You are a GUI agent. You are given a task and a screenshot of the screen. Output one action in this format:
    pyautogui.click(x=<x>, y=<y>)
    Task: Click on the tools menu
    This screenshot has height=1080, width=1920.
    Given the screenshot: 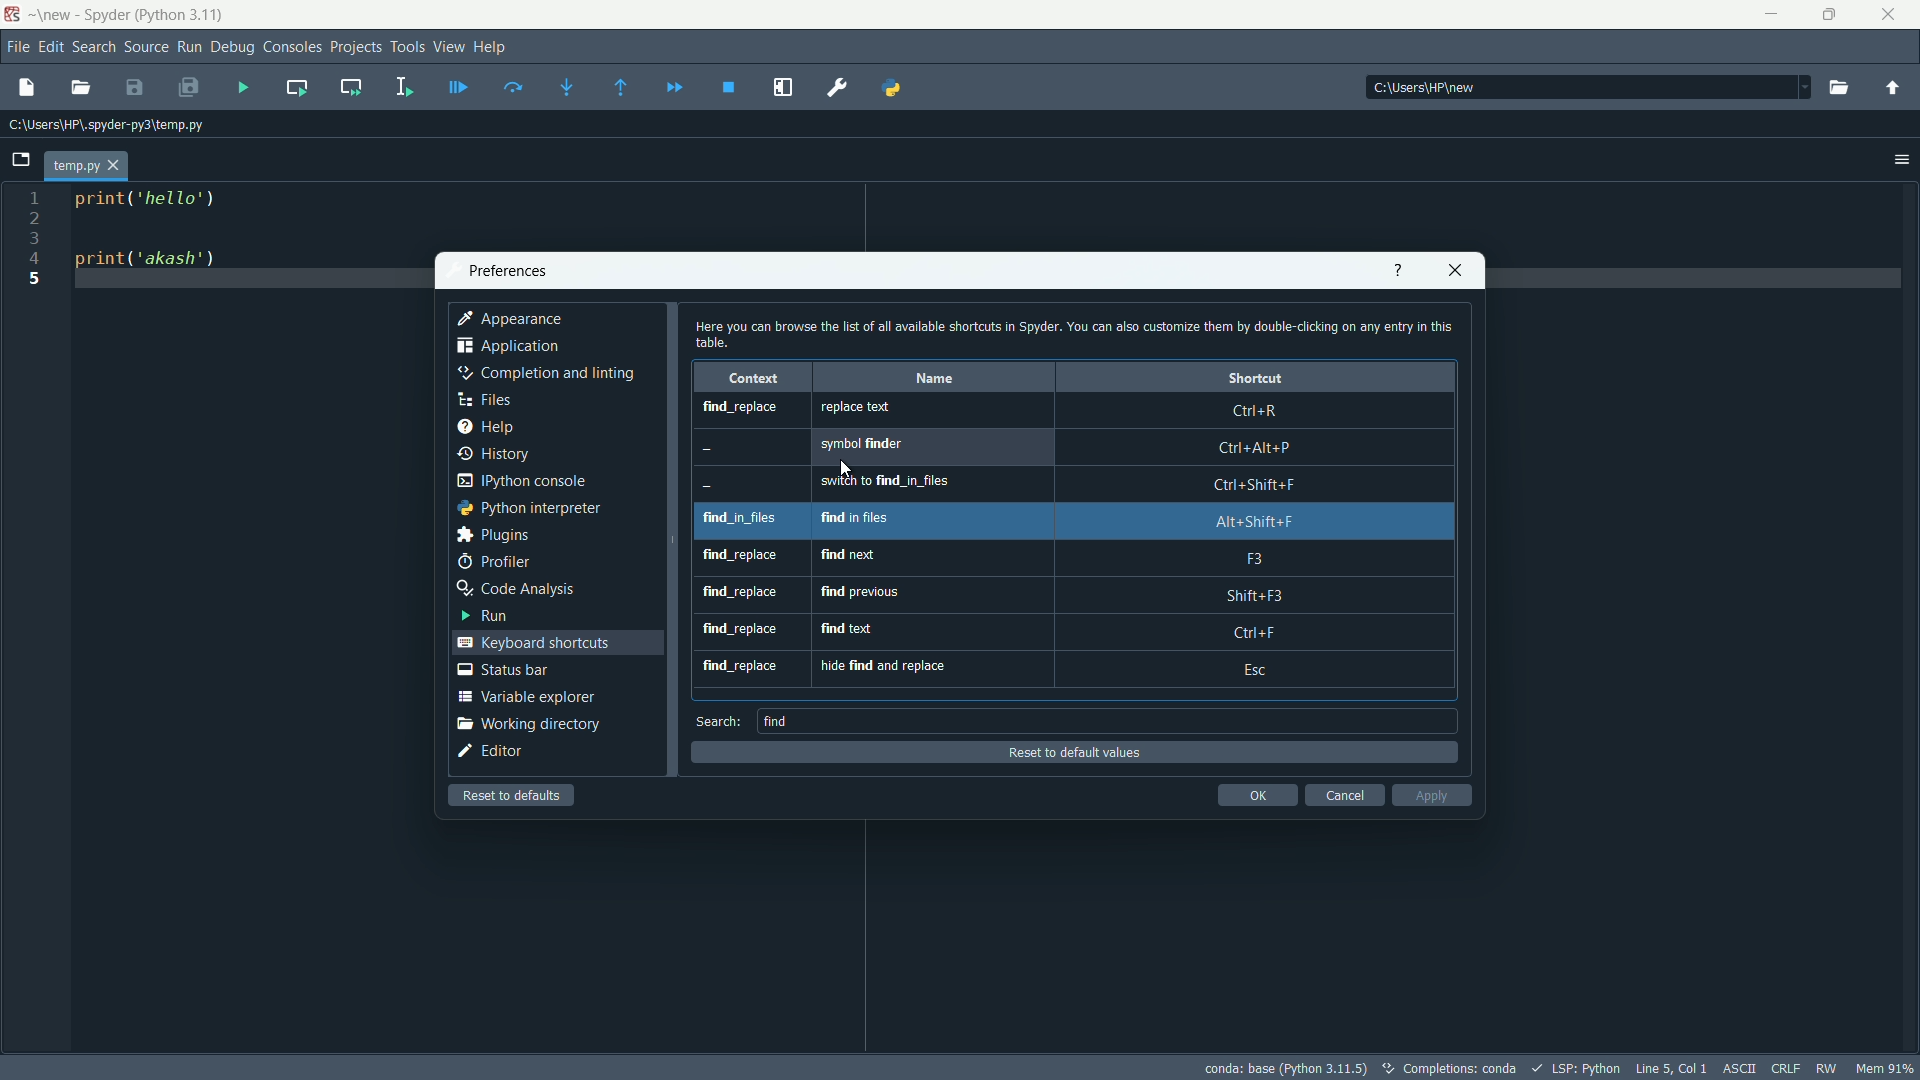 What is the action you would take?
    pyautogui.click(x=404, y=46)
    